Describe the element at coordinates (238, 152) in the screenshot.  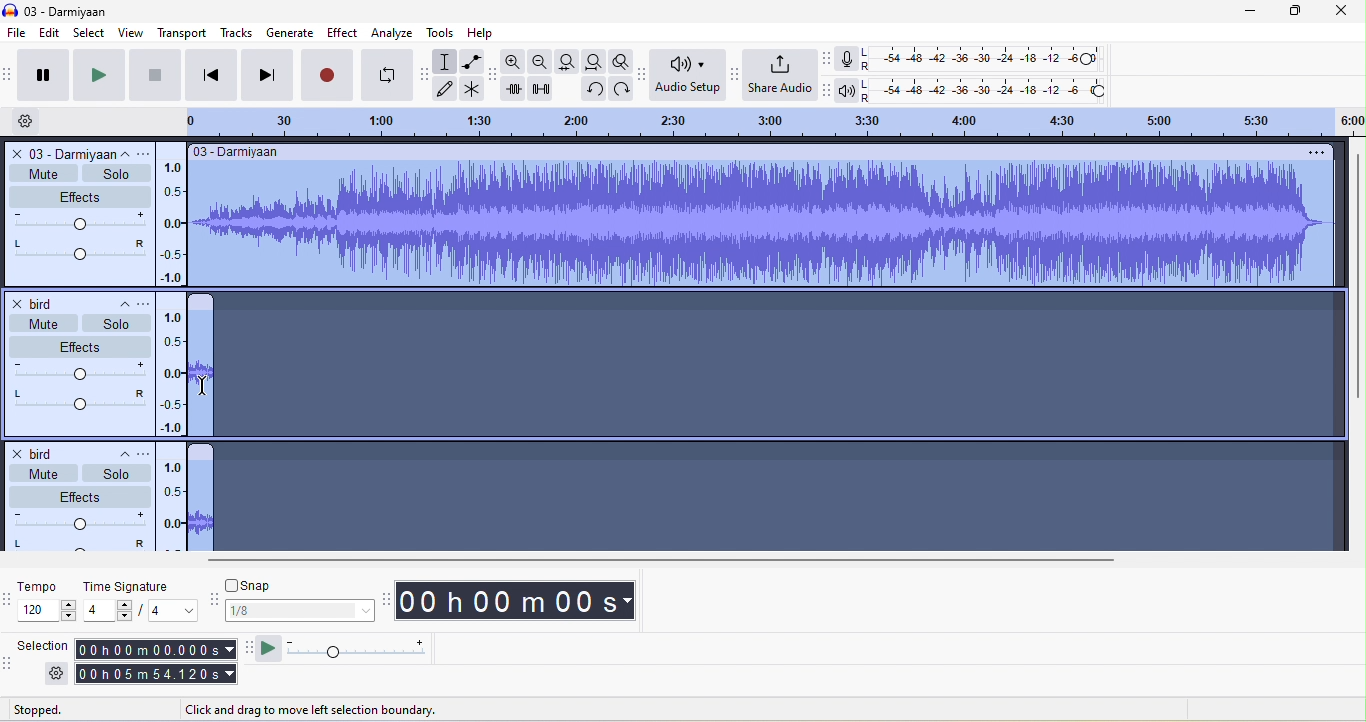
I see `03- darmiyaan` at that location.